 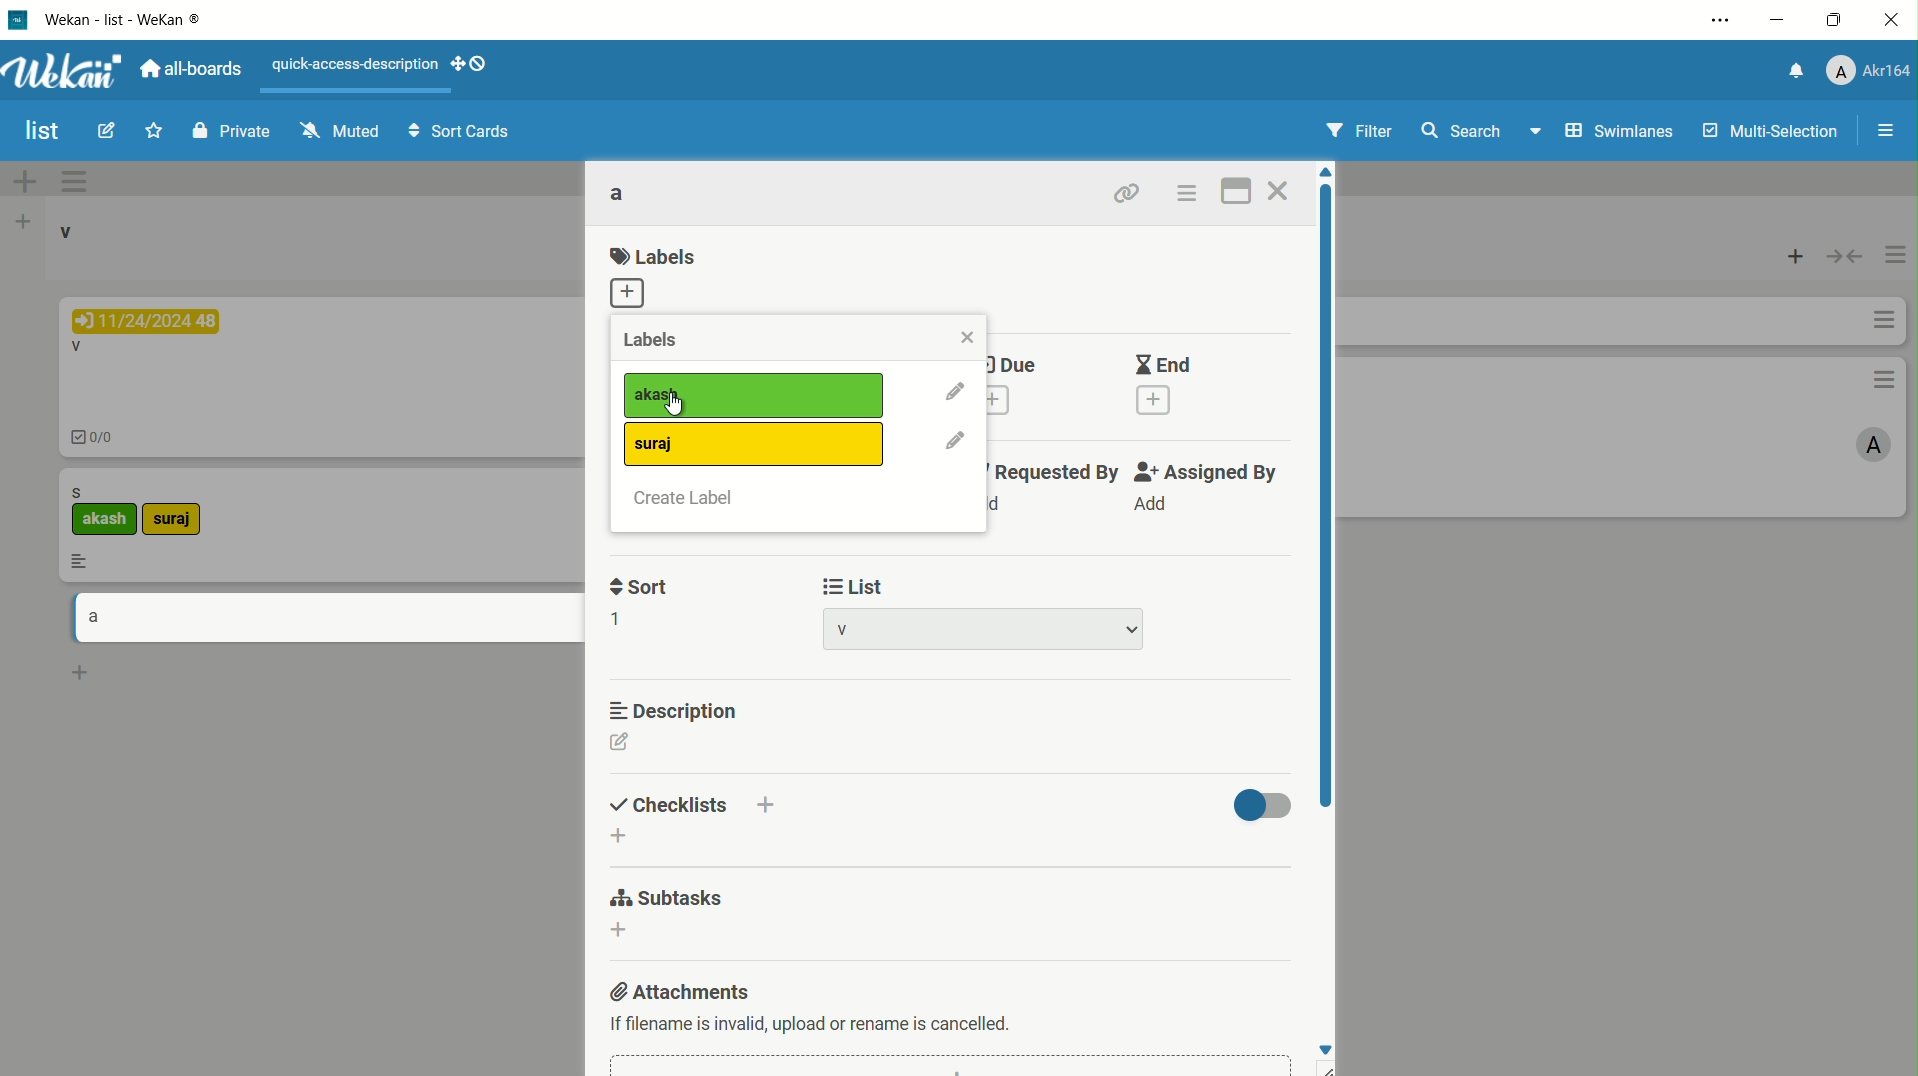 What do you see at coordinates (813, 1022) in the screenshot?
I see `text` at bounding box center [813, 1022].